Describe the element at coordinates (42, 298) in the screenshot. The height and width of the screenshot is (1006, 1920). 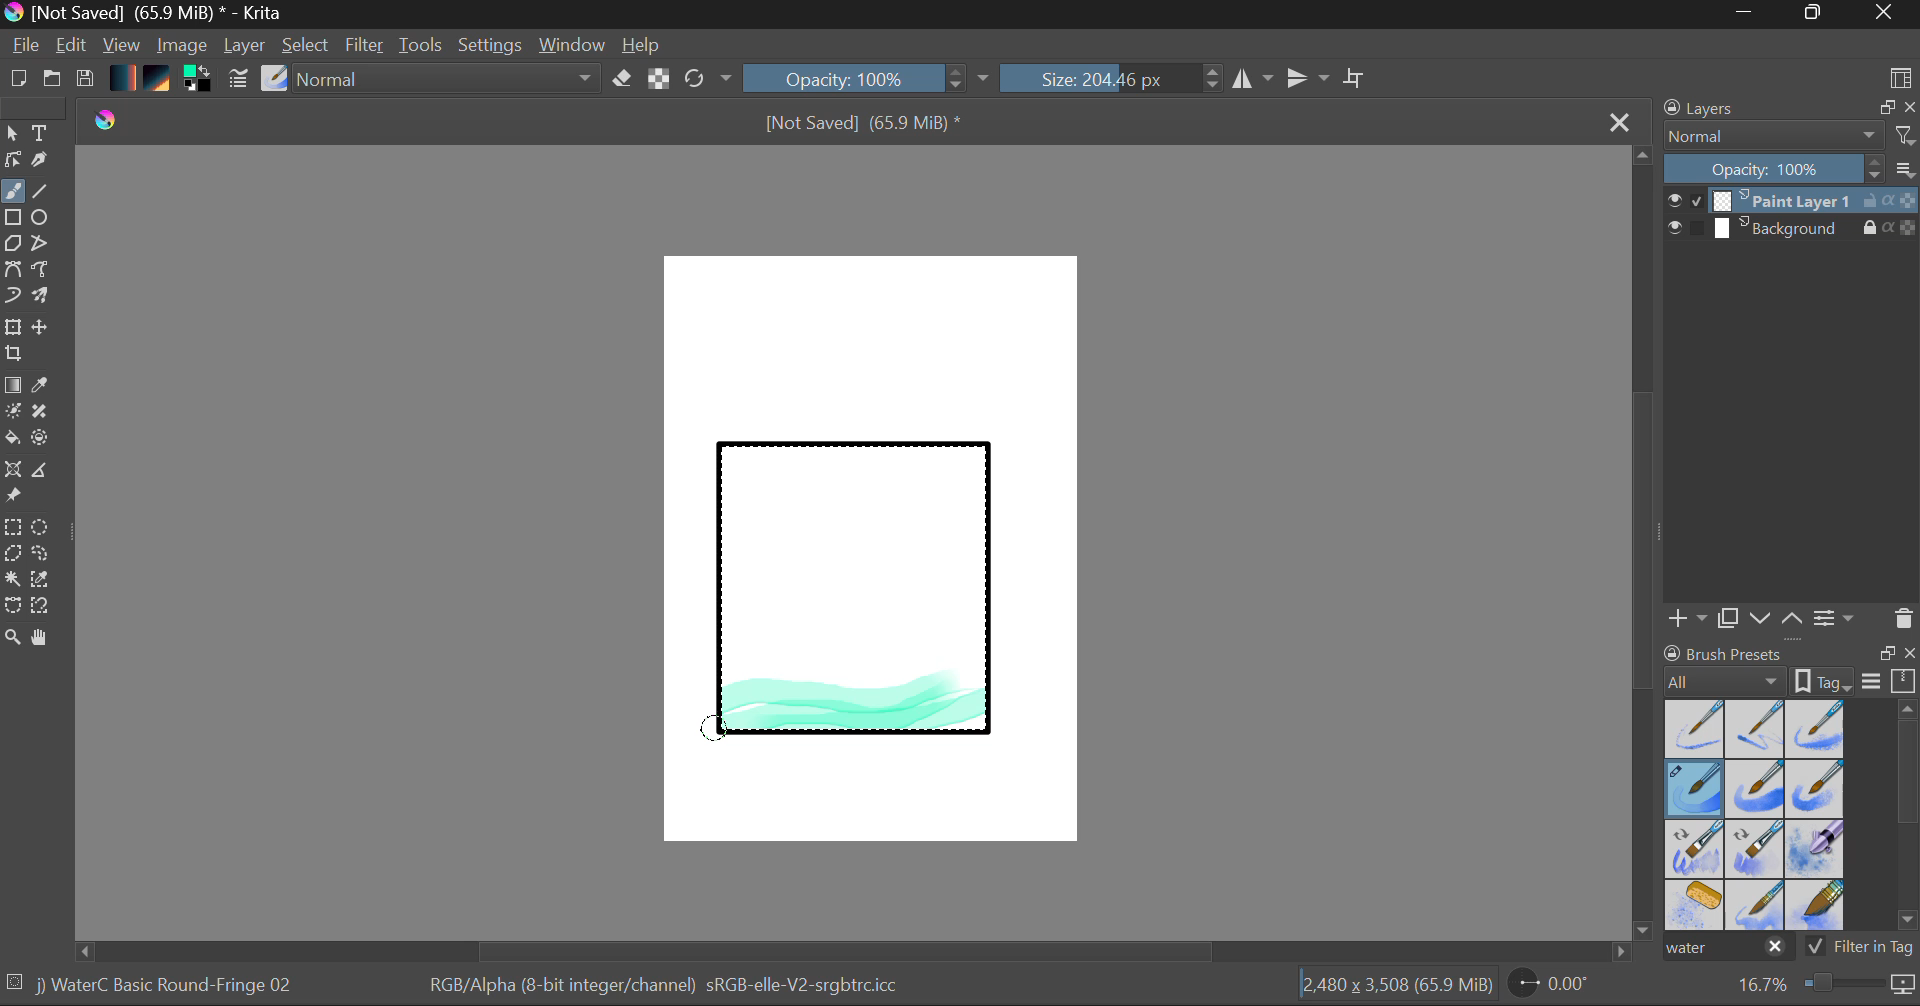
I see `Multibrush Tool` at that location.